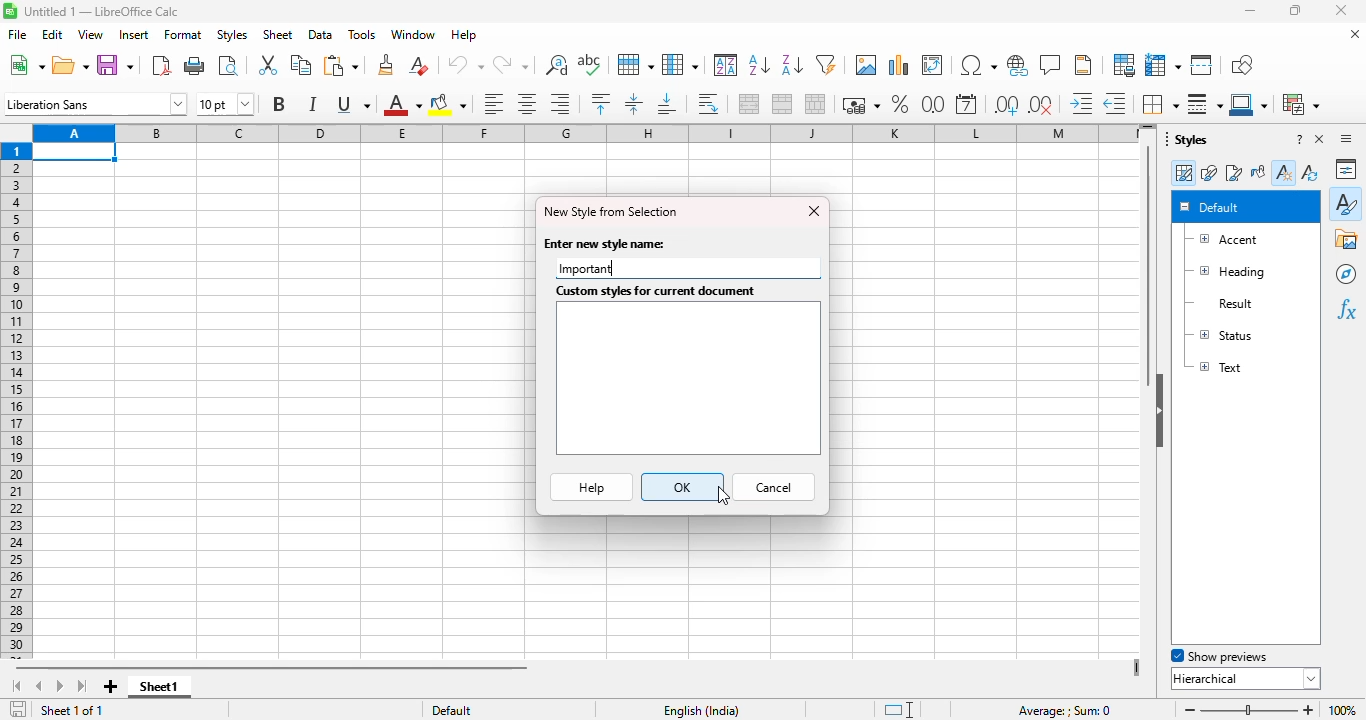 The width and height of the screenshot is (1366, 720). Describe the element at coordinates (1187, 138) in the screenshot. I see `styles` at that location.